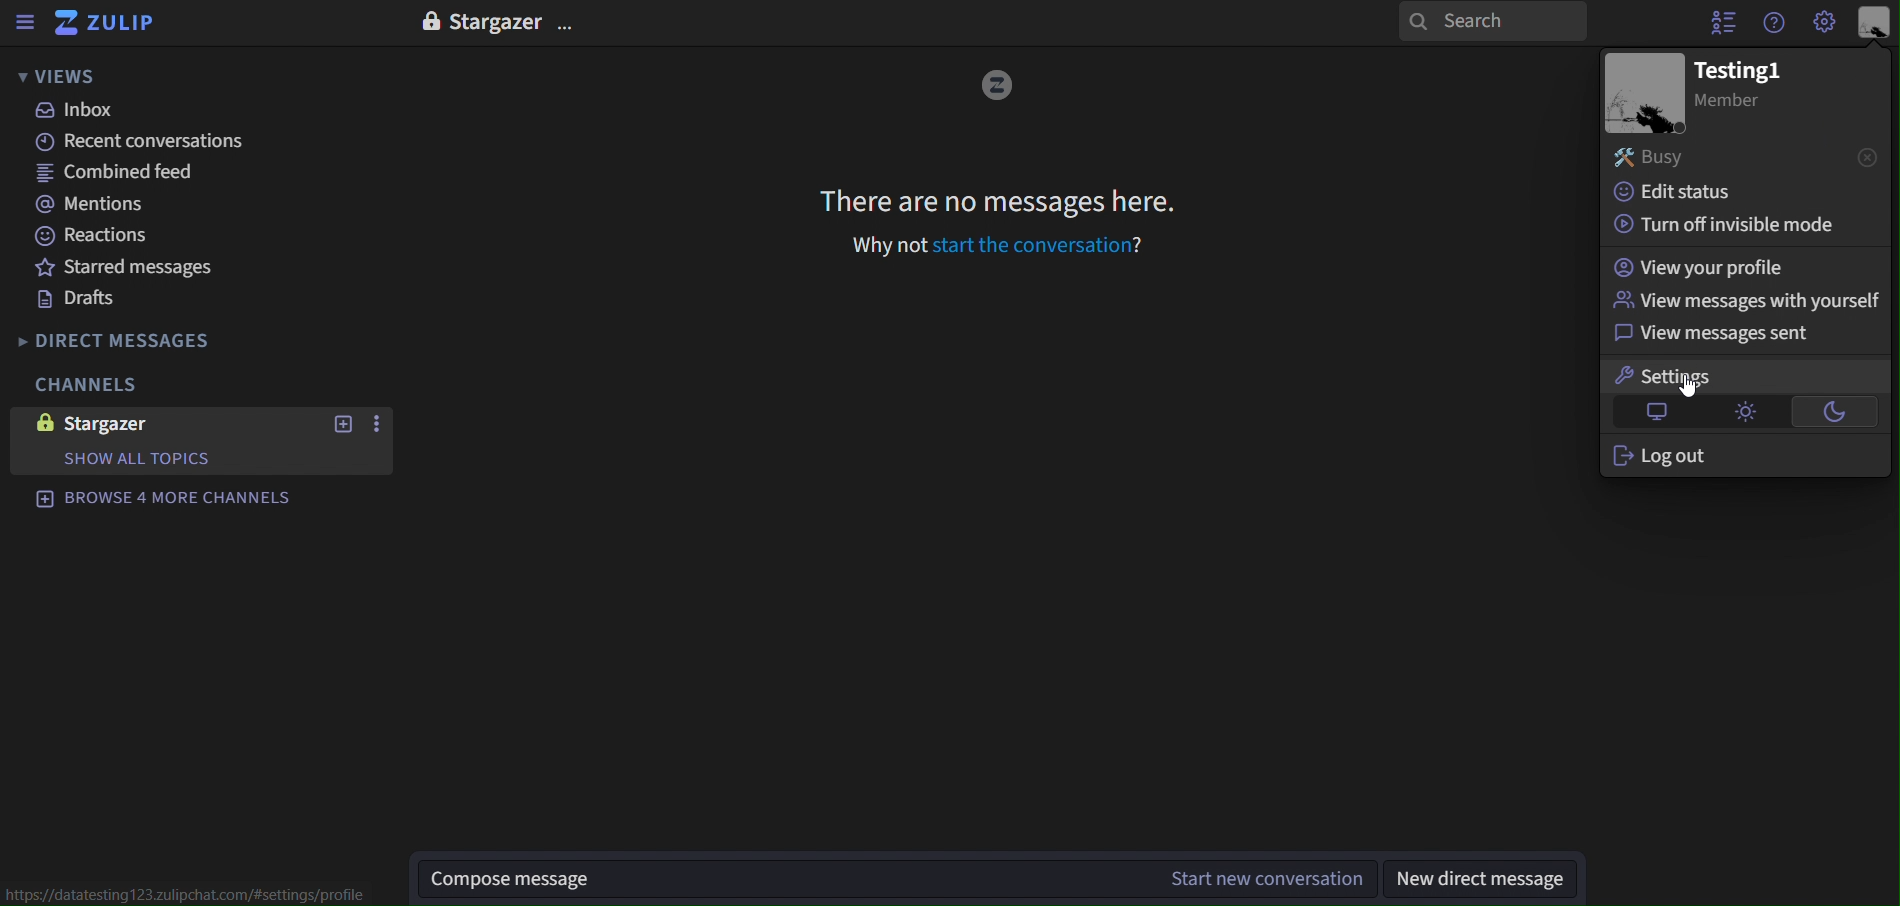 The image size is (1900, 906). What do you see at coordinates (1268, 881) in the screenshot?
I see `start new conversation` at bounding box center [1268, 881].